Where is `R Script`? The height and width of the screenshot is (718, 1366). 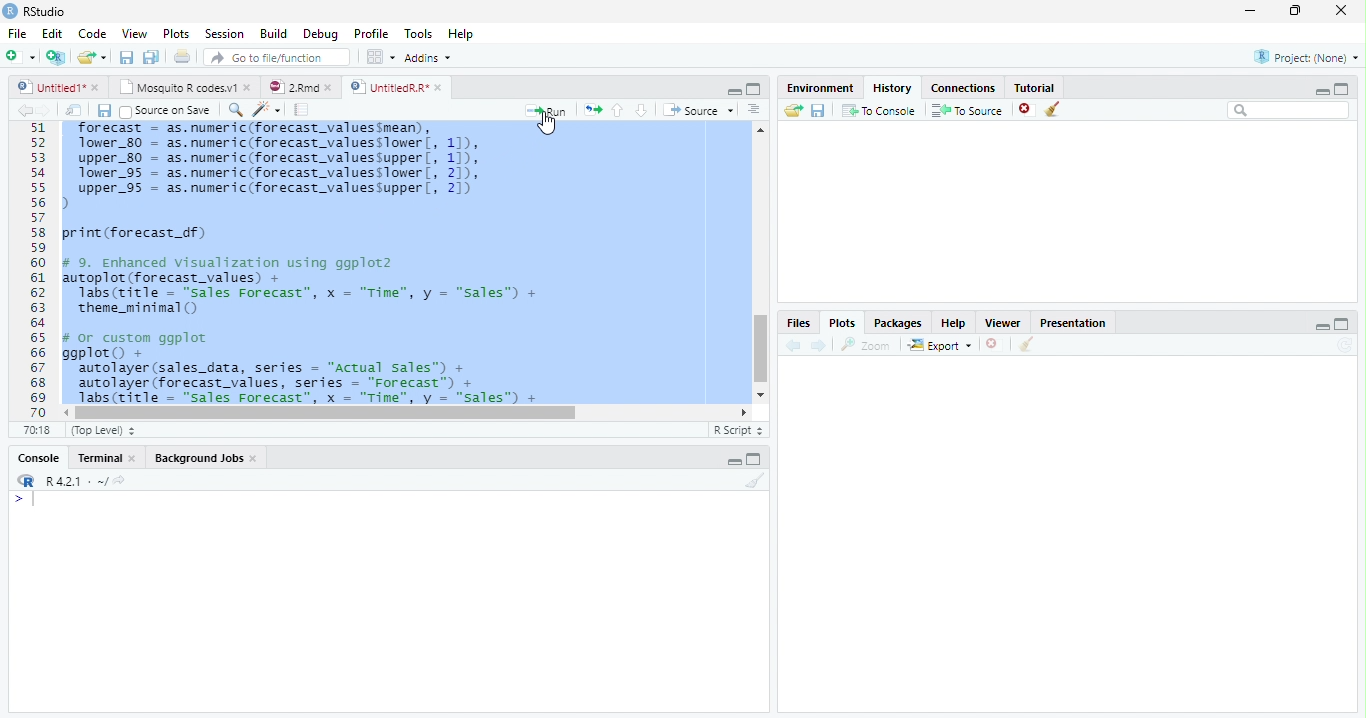
R Script is located at coordinates (737, 431).